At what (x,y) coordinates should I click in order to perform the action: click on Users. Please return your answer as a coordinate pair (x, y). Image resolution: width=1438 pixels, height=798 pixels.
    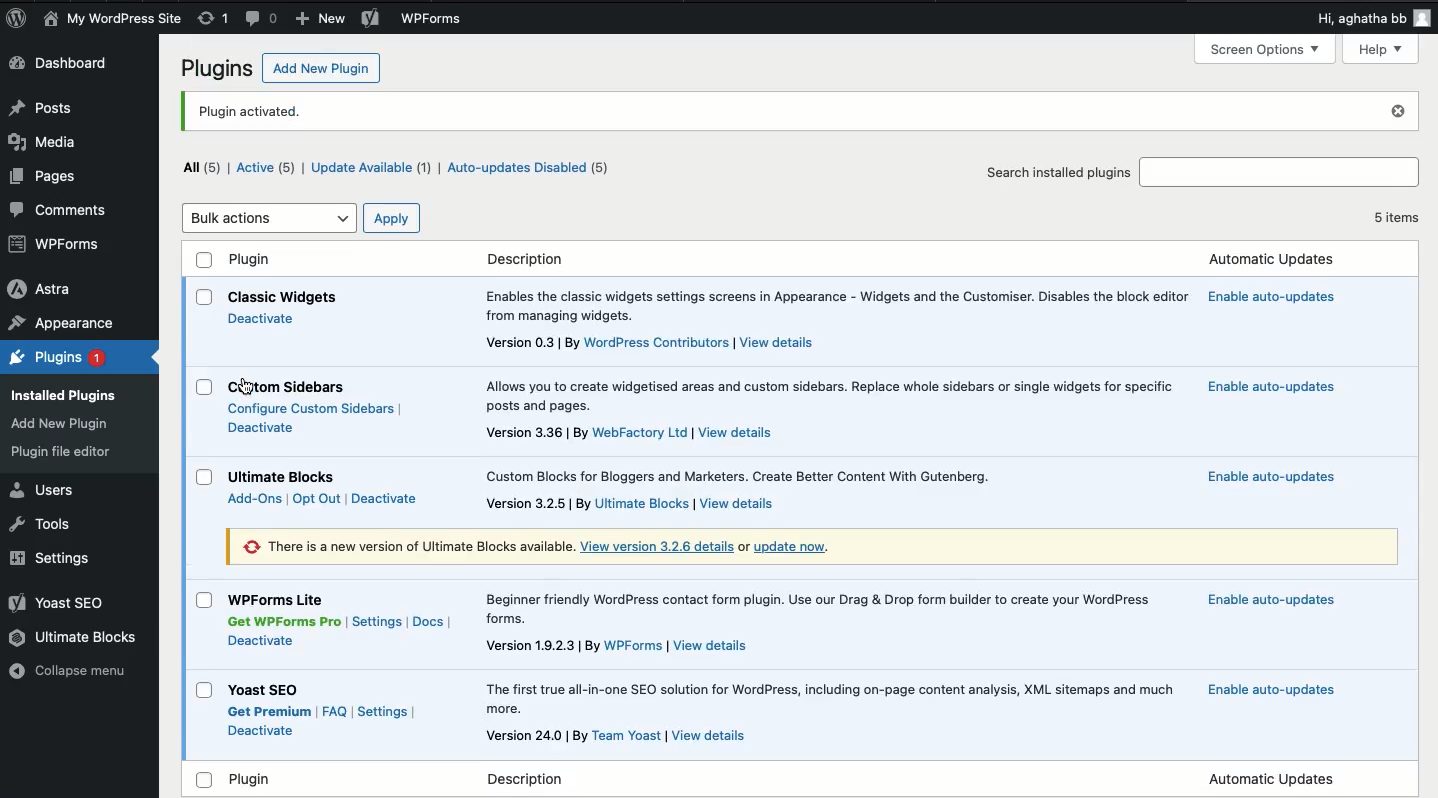
    Looking at the image, I should click on (45, 490).